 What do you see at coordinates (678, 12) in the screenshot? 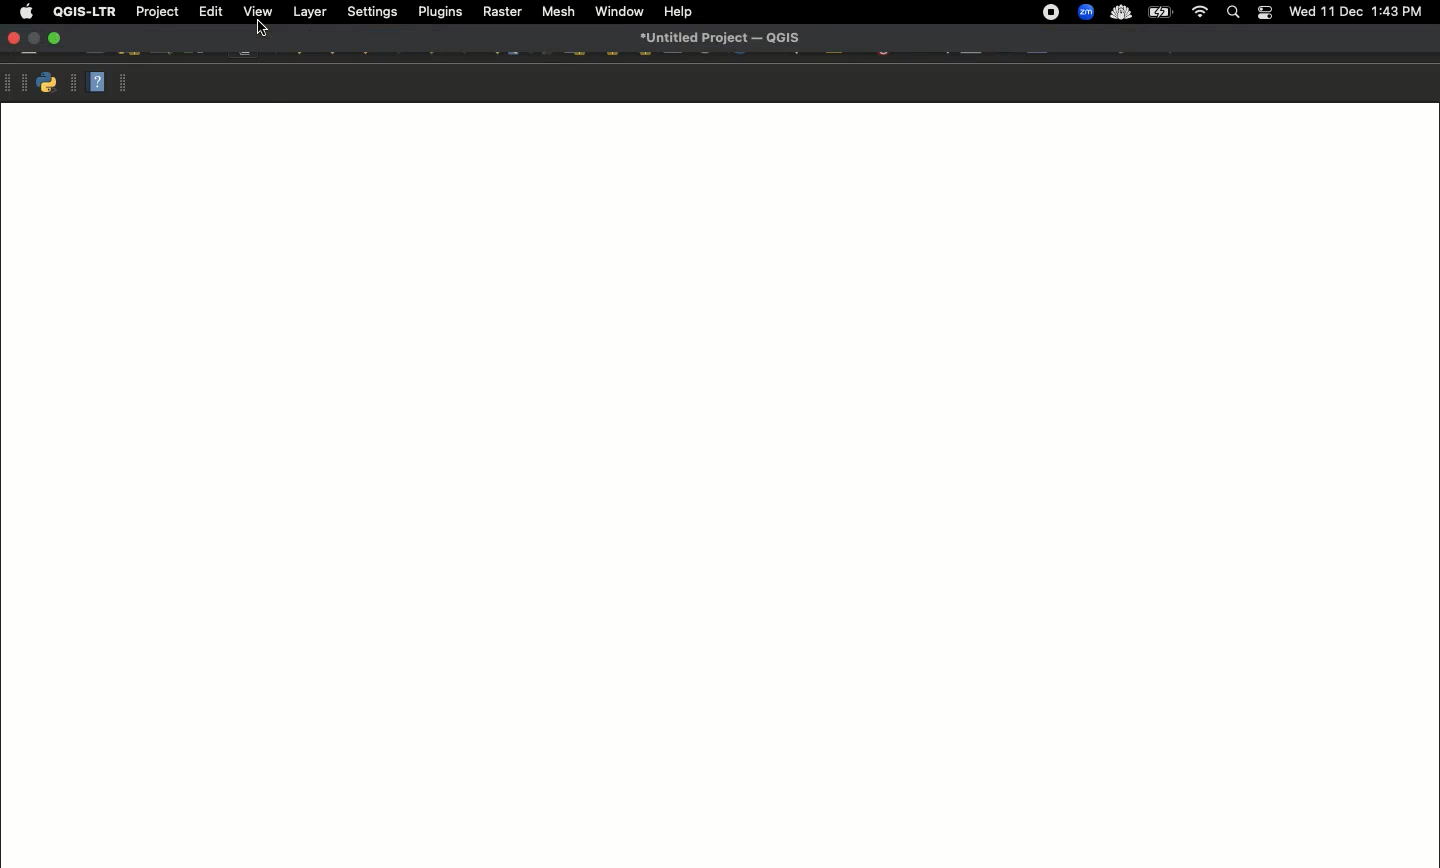
I see `Help` at bounding box center [678, 12].